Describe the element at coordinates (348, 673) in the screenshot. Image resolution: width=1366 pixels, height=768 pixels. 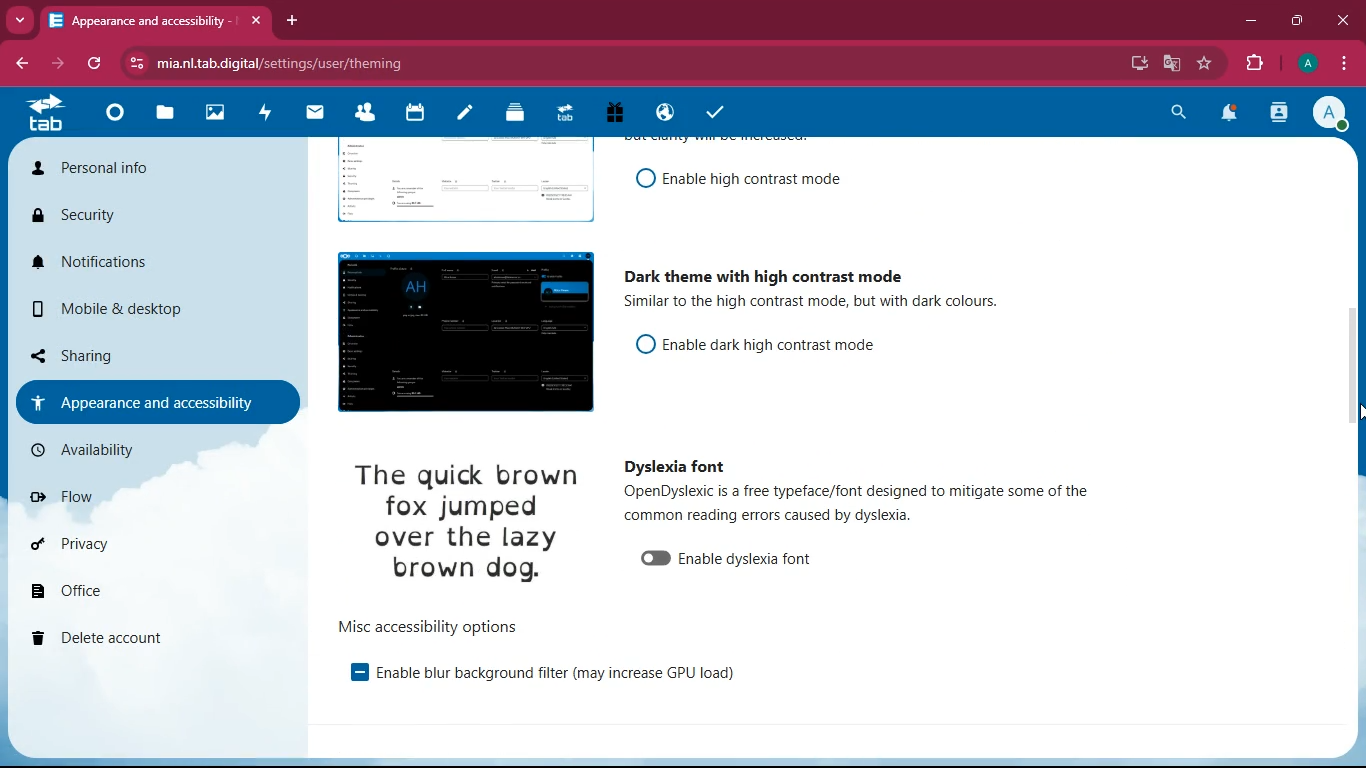
I see `enable` at that location.